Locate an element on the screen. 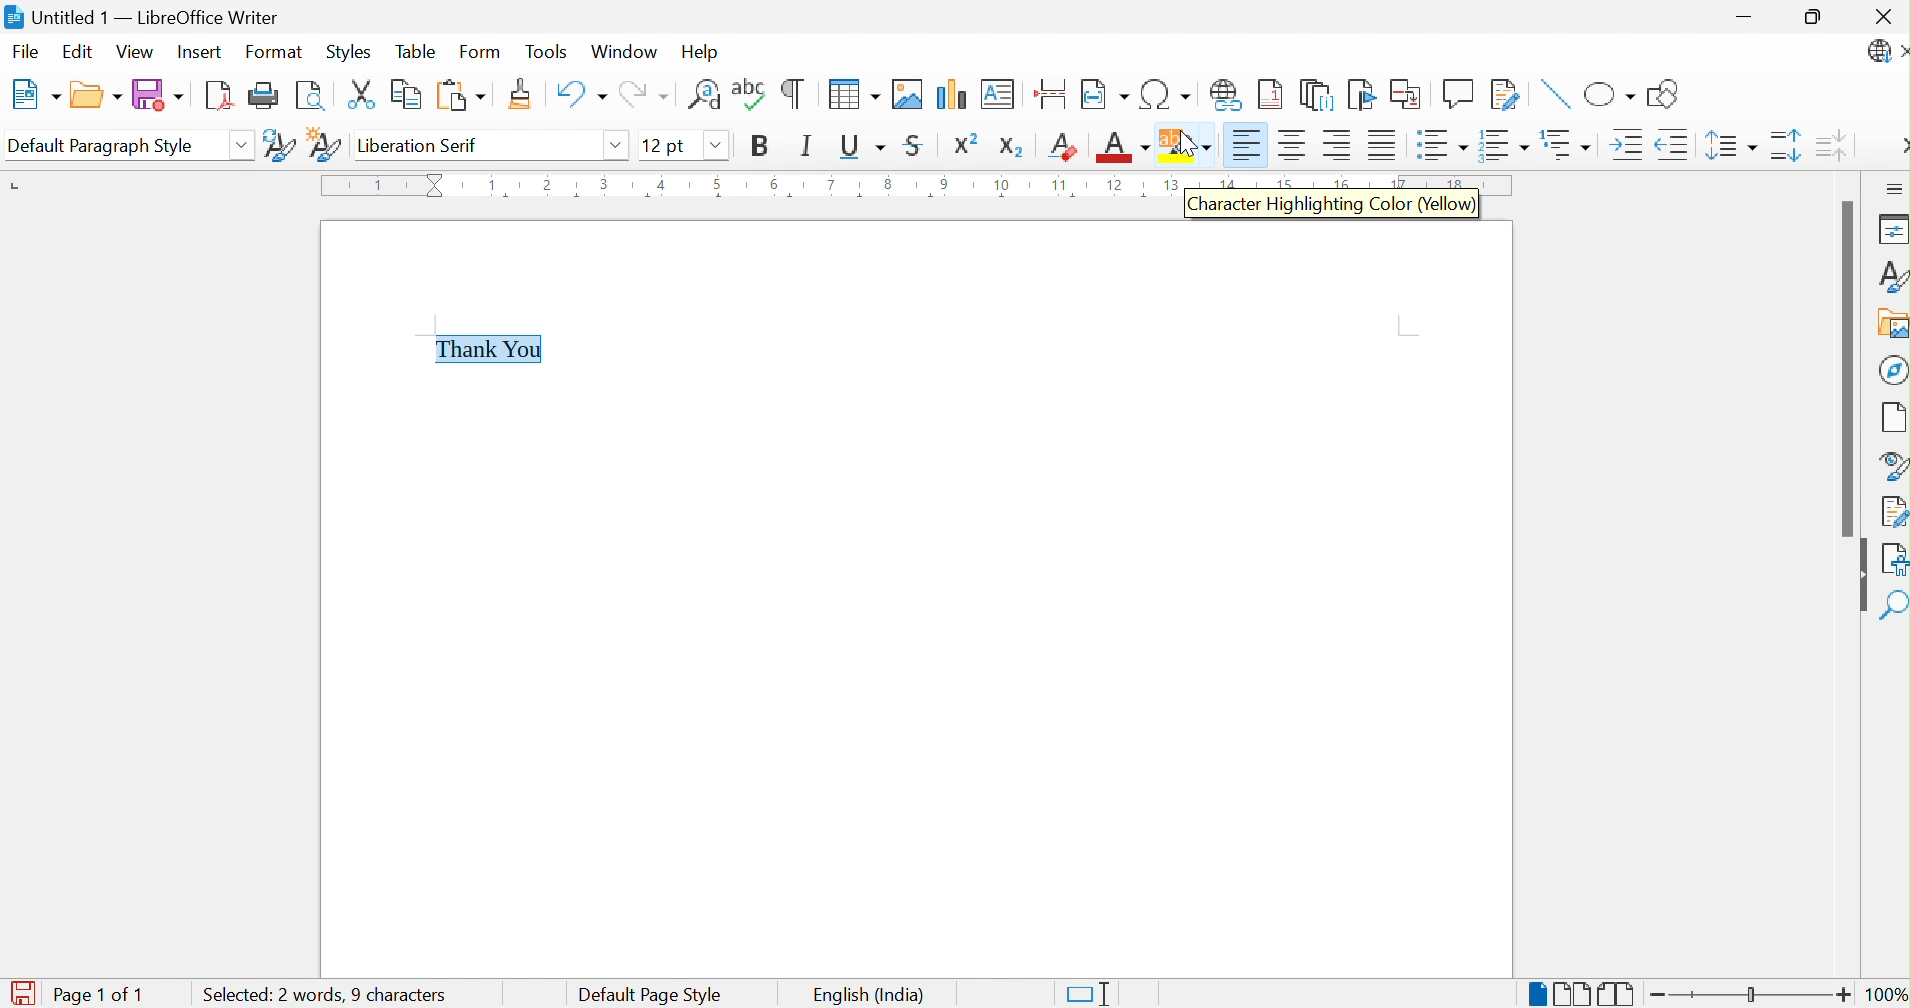 This screenshot has width=1910, height=1008. Table is located at coordinates (420, 52).